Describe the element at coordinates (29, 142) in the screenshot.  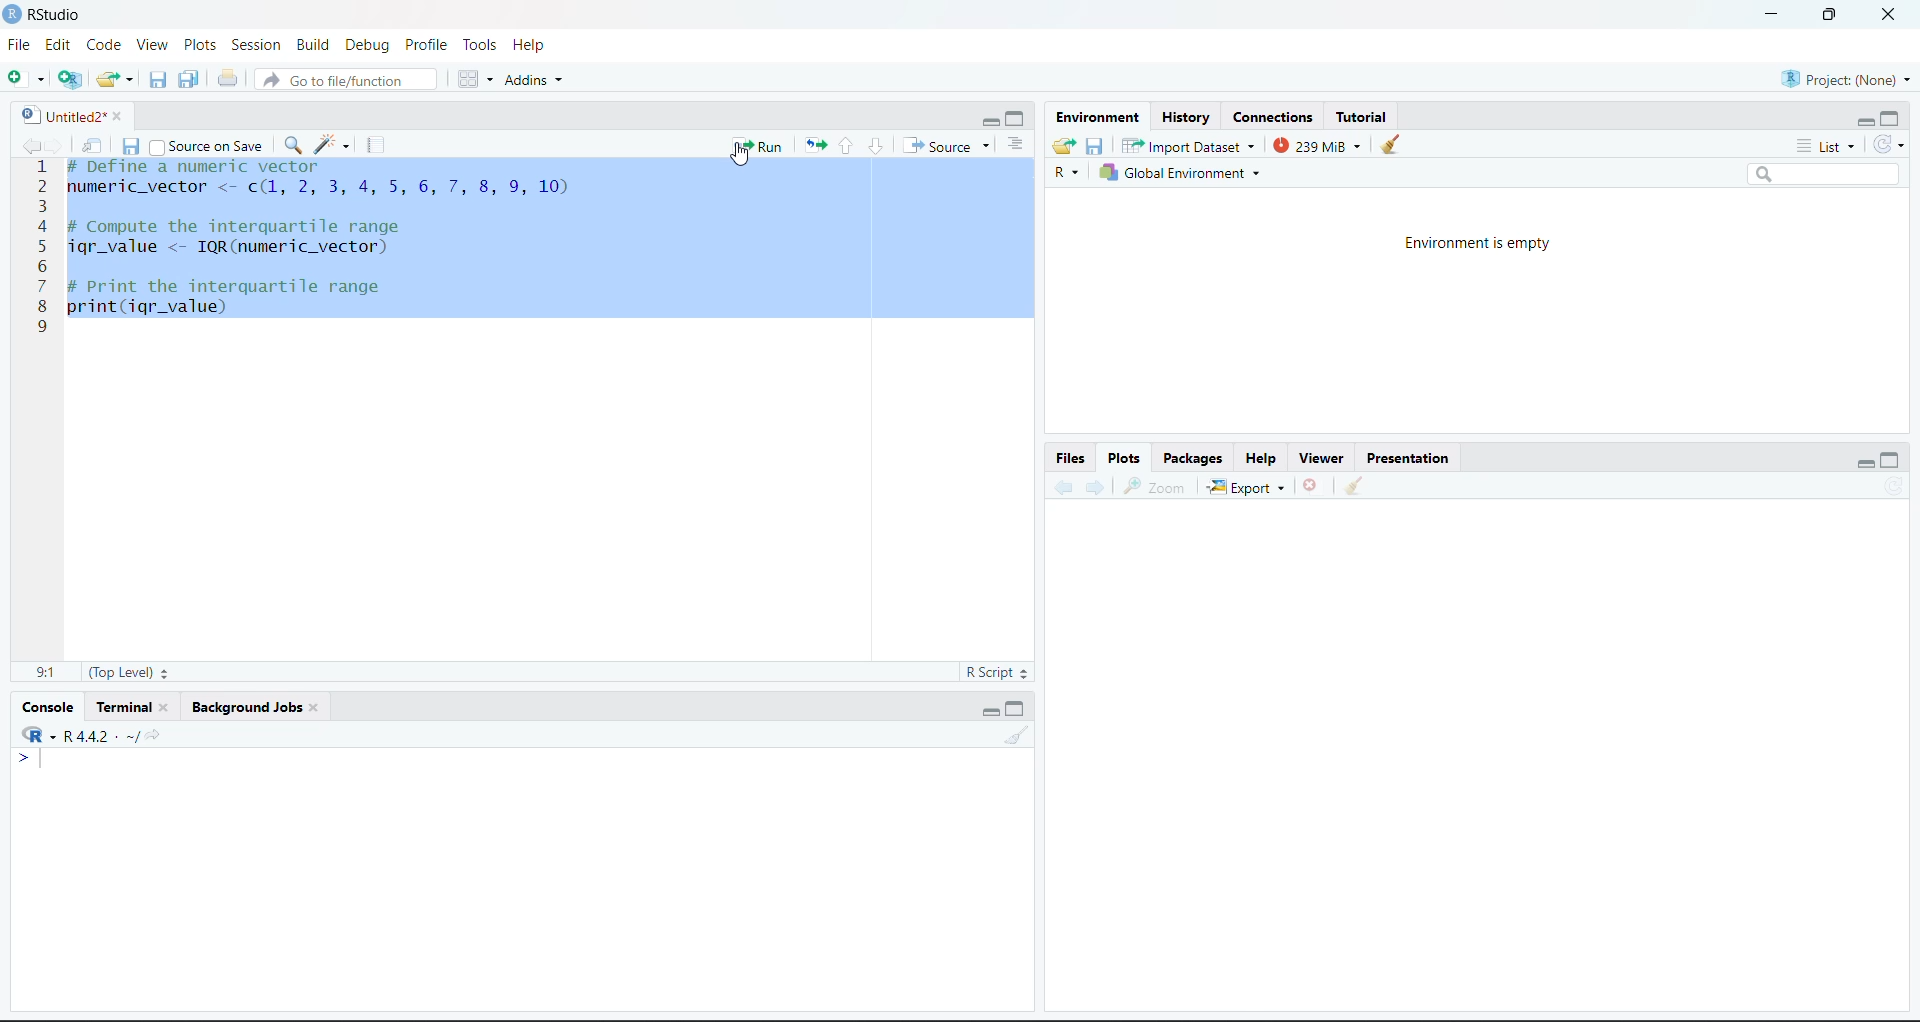
I see `Go back to the previous source location (Ctrl + F9)` at that location.